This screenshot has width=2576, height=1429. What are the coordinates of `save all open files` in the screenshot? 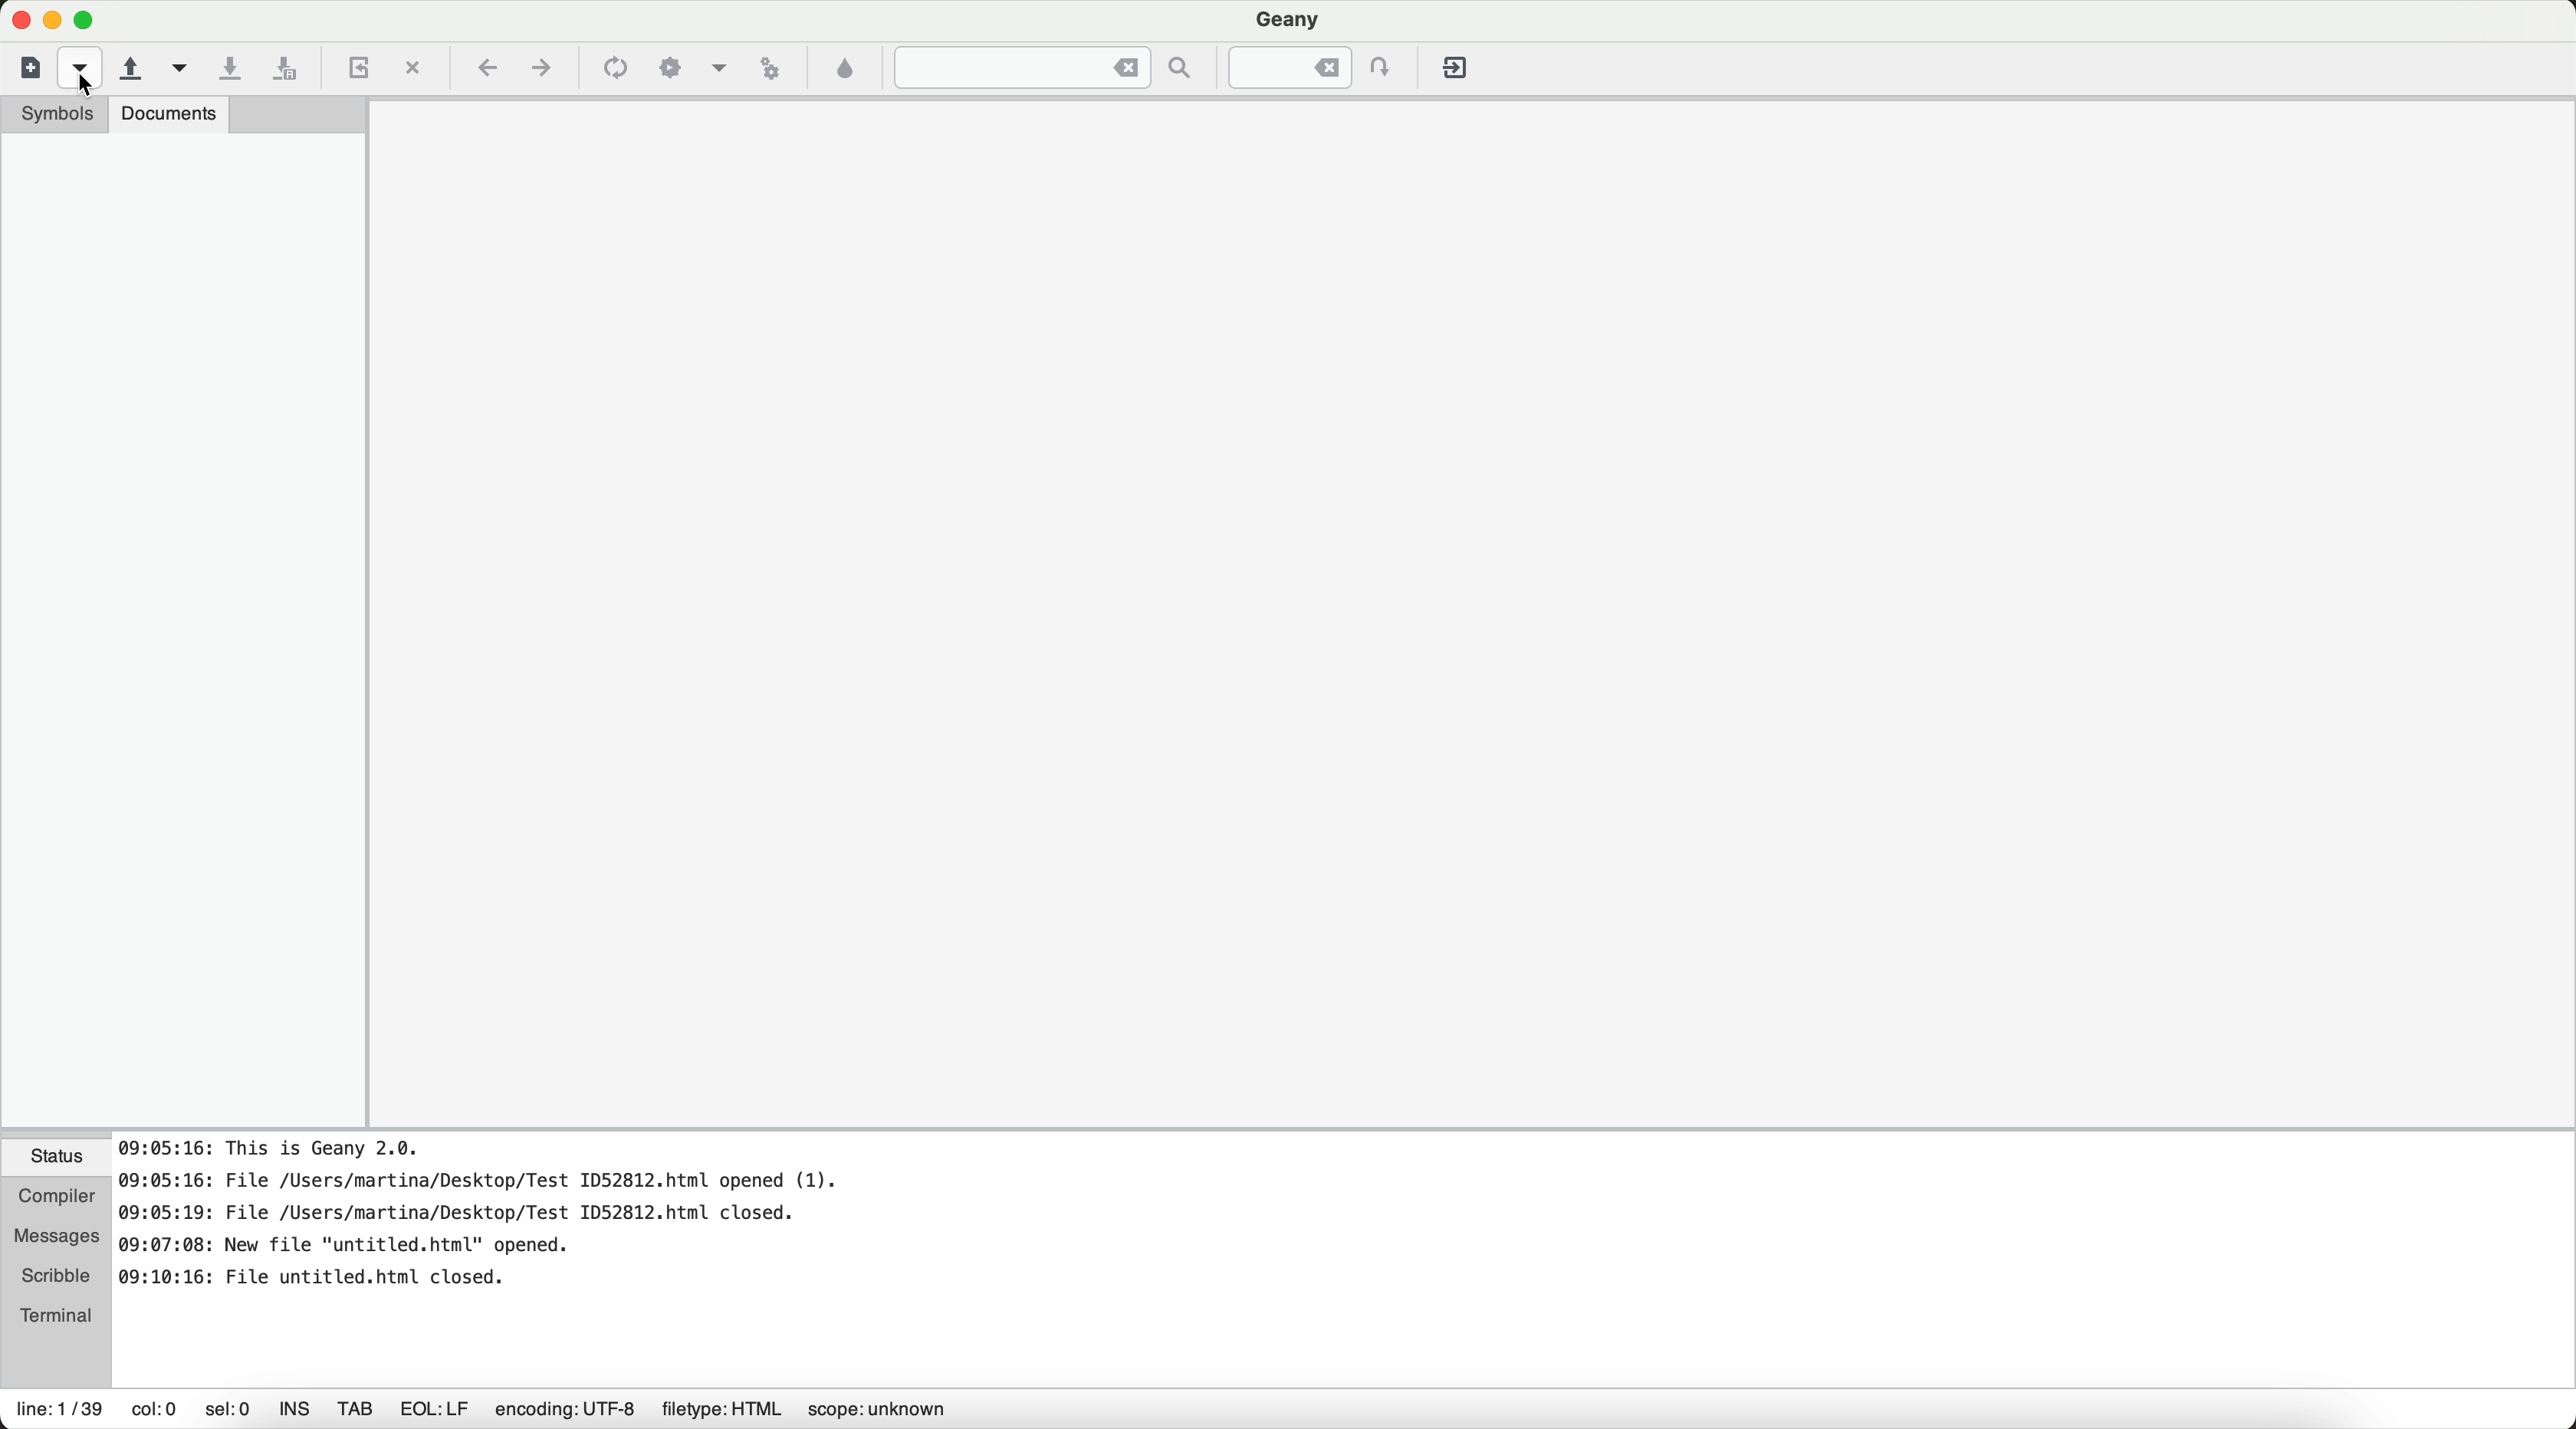 It's located at (285, 72).